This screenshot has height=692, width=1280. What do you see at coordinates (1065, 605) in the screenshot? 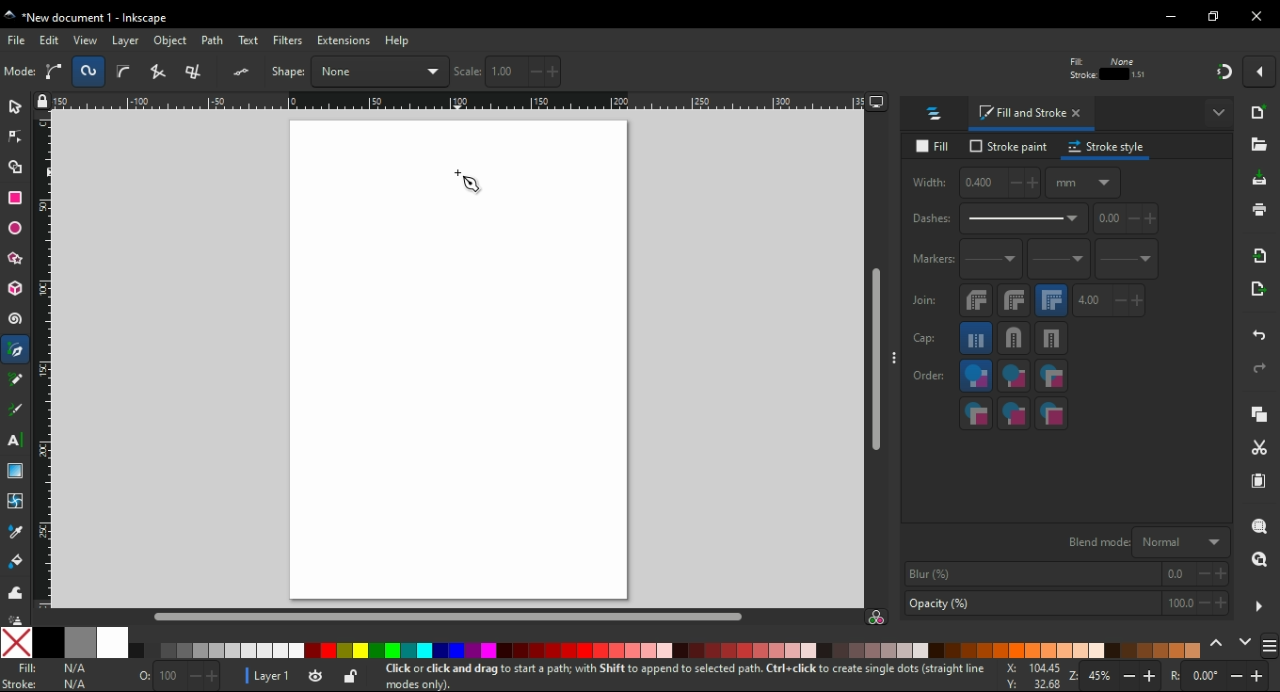
I see `opacity` at bounding box center [1065, 605].